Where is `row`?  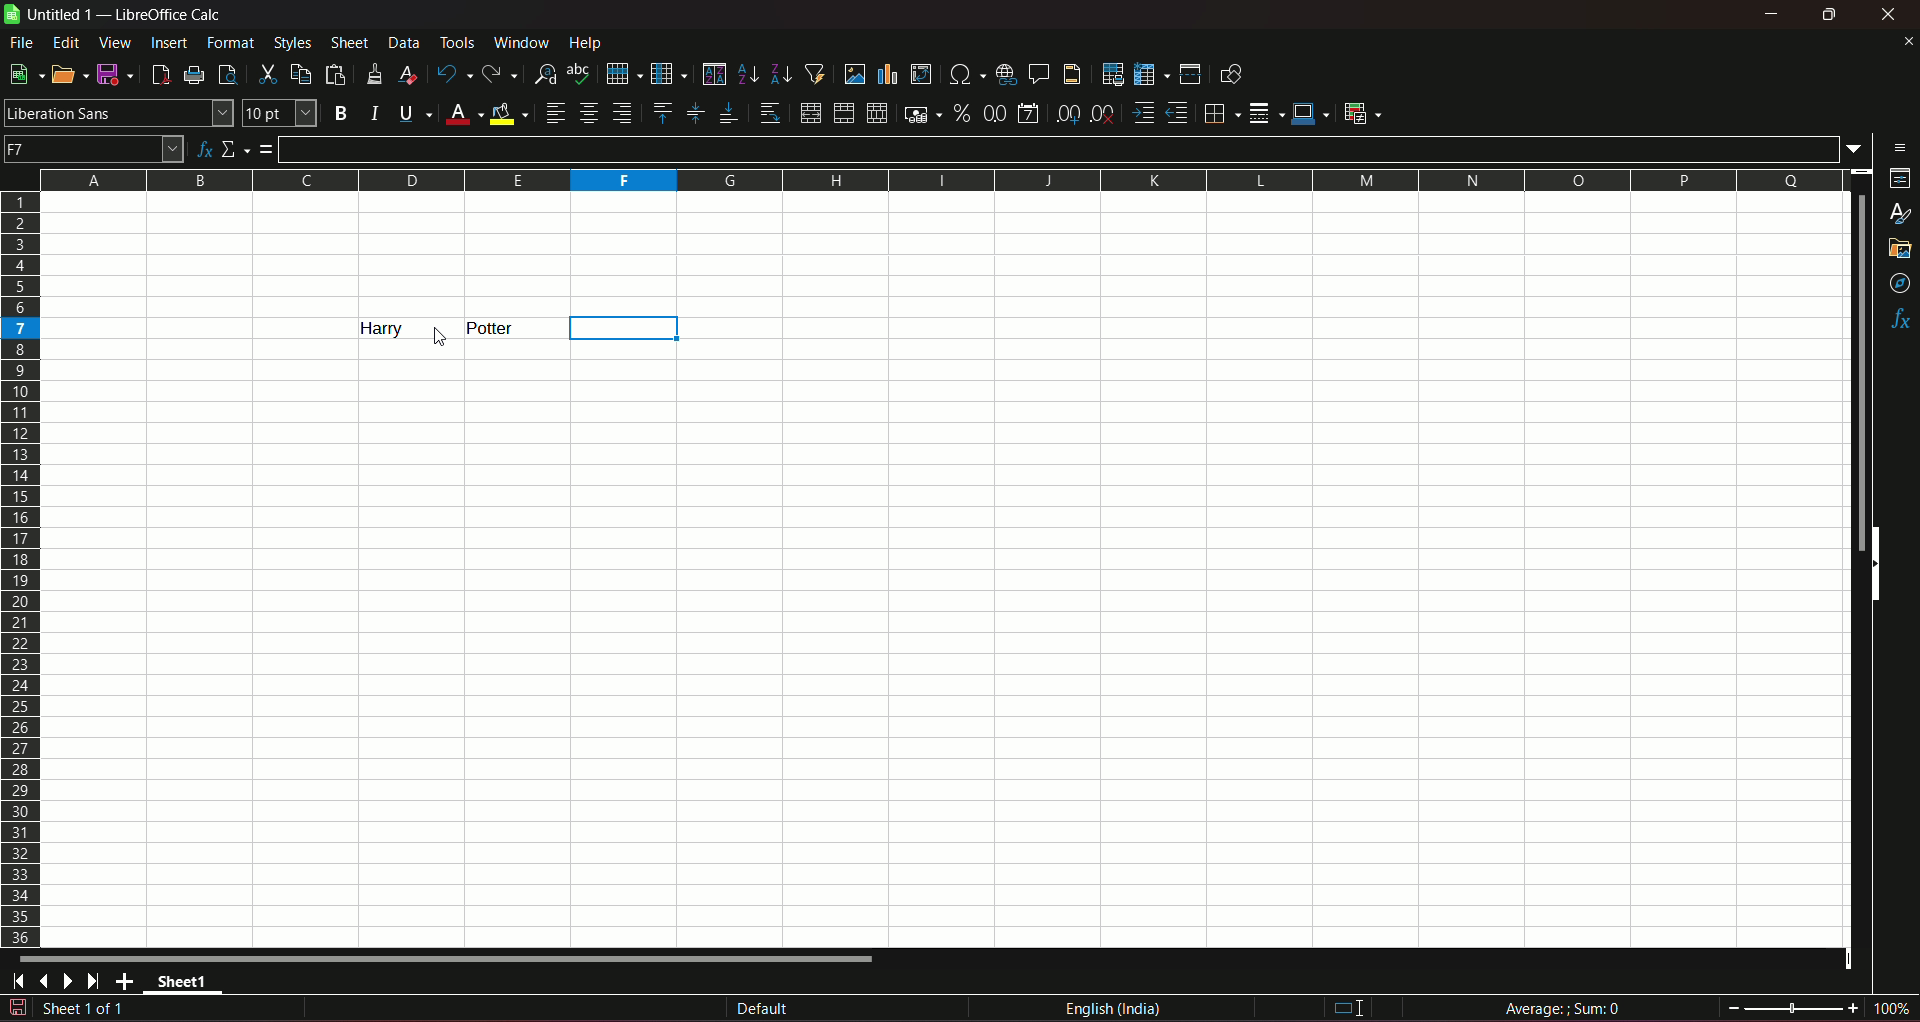 row is located at coordinates (619, 72).